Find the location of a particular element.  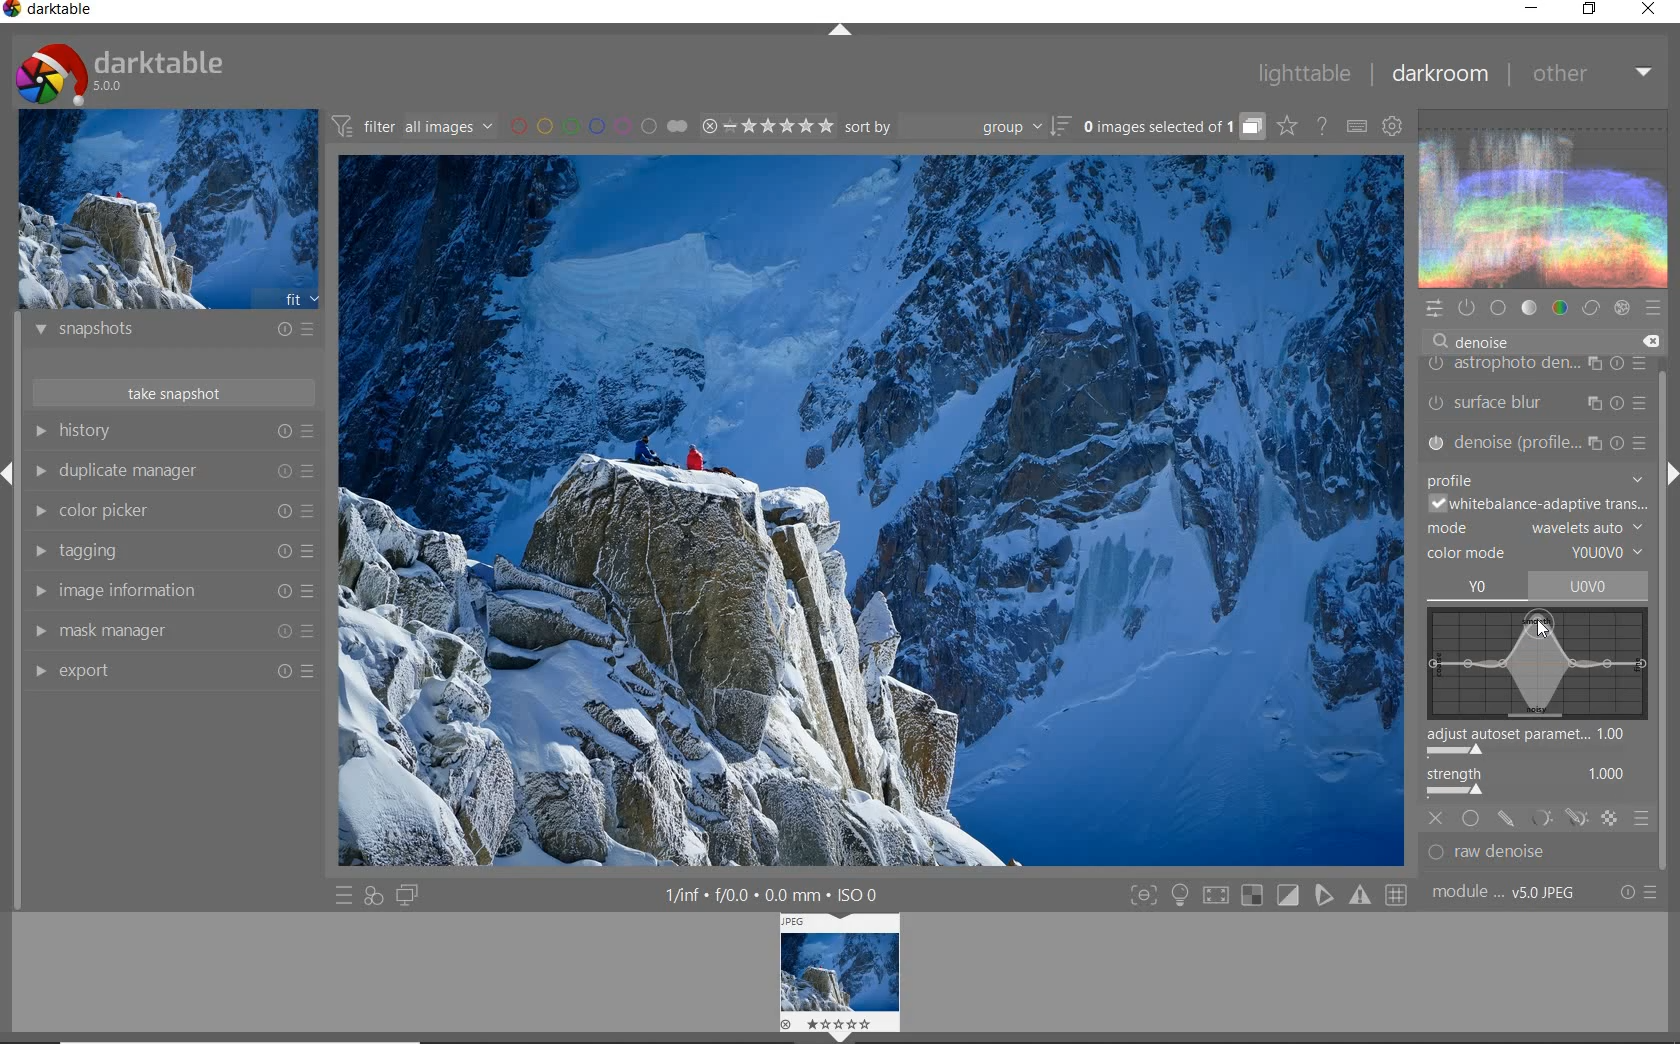

tone is located at coordinates (1528, 307).